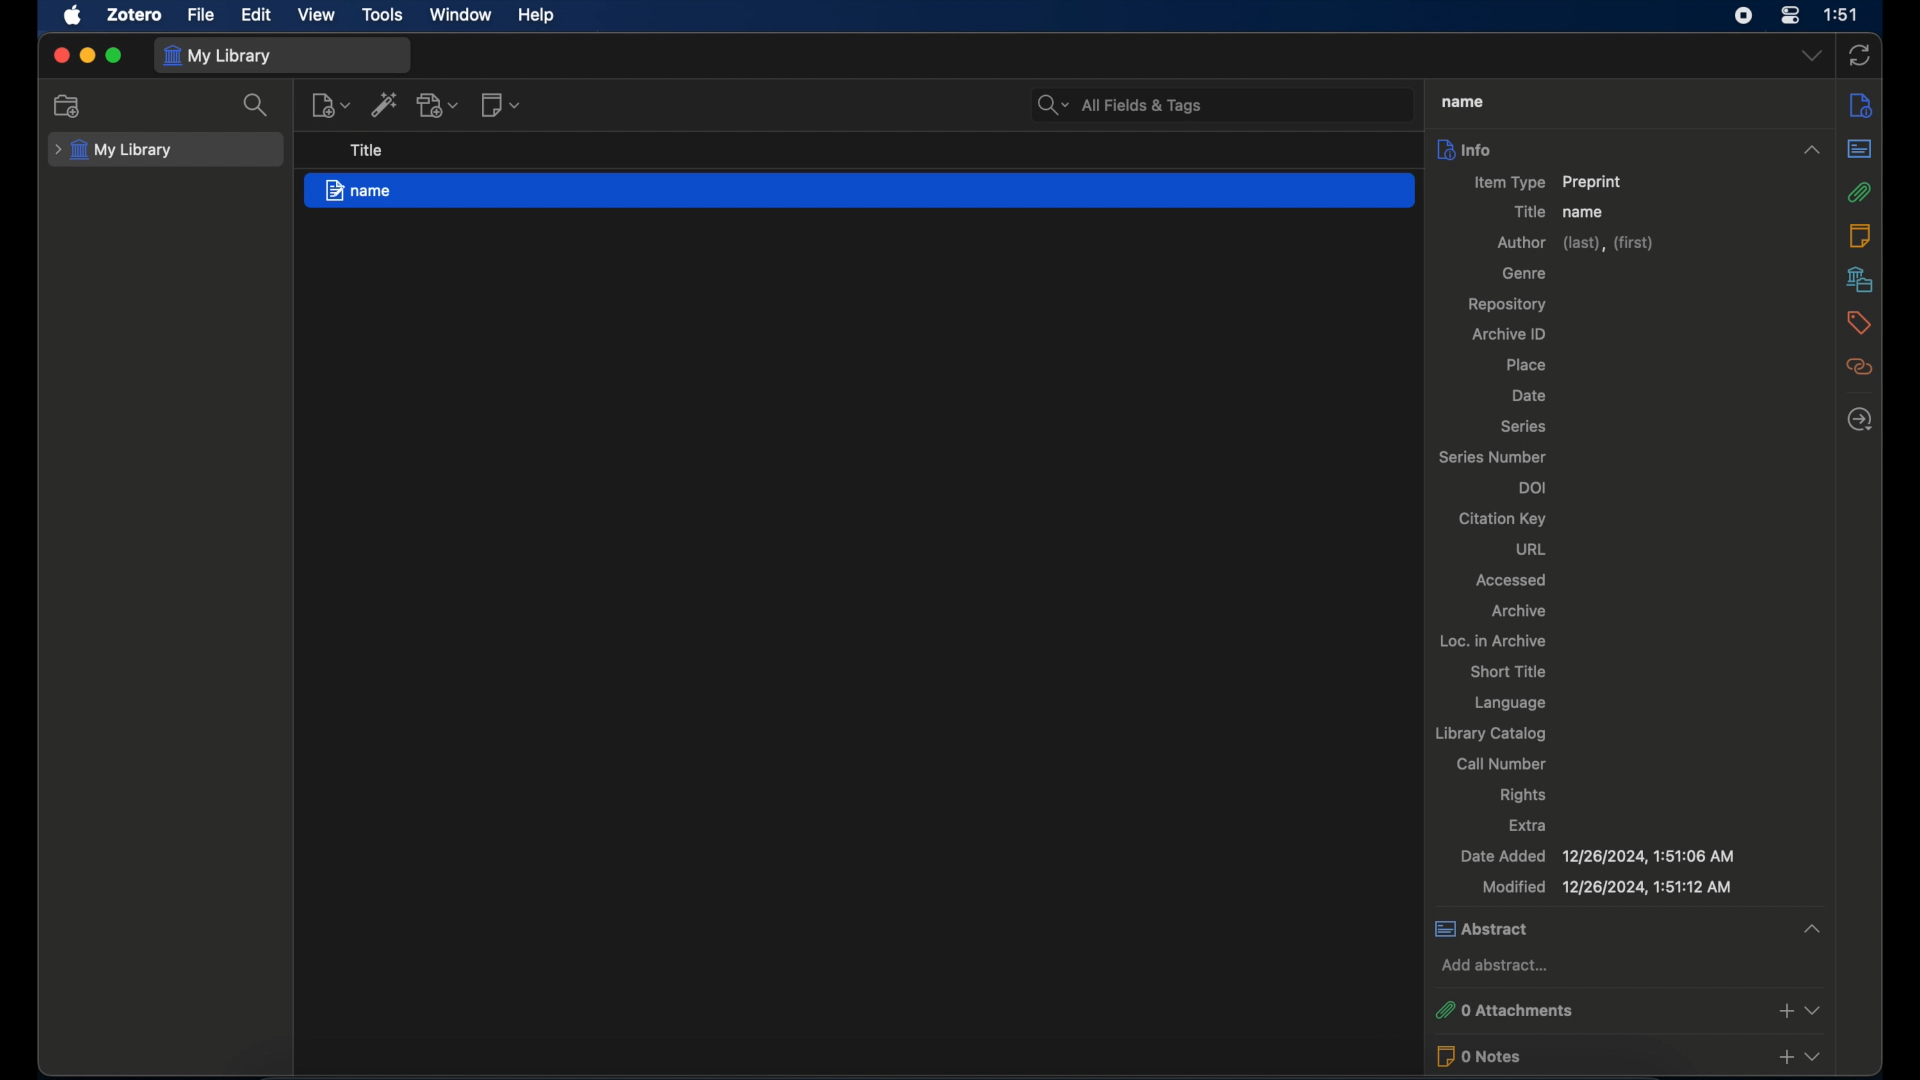  Describe the element at coordinates (1627, 1011) in the screenshot. I see `0 attachments` at that location.